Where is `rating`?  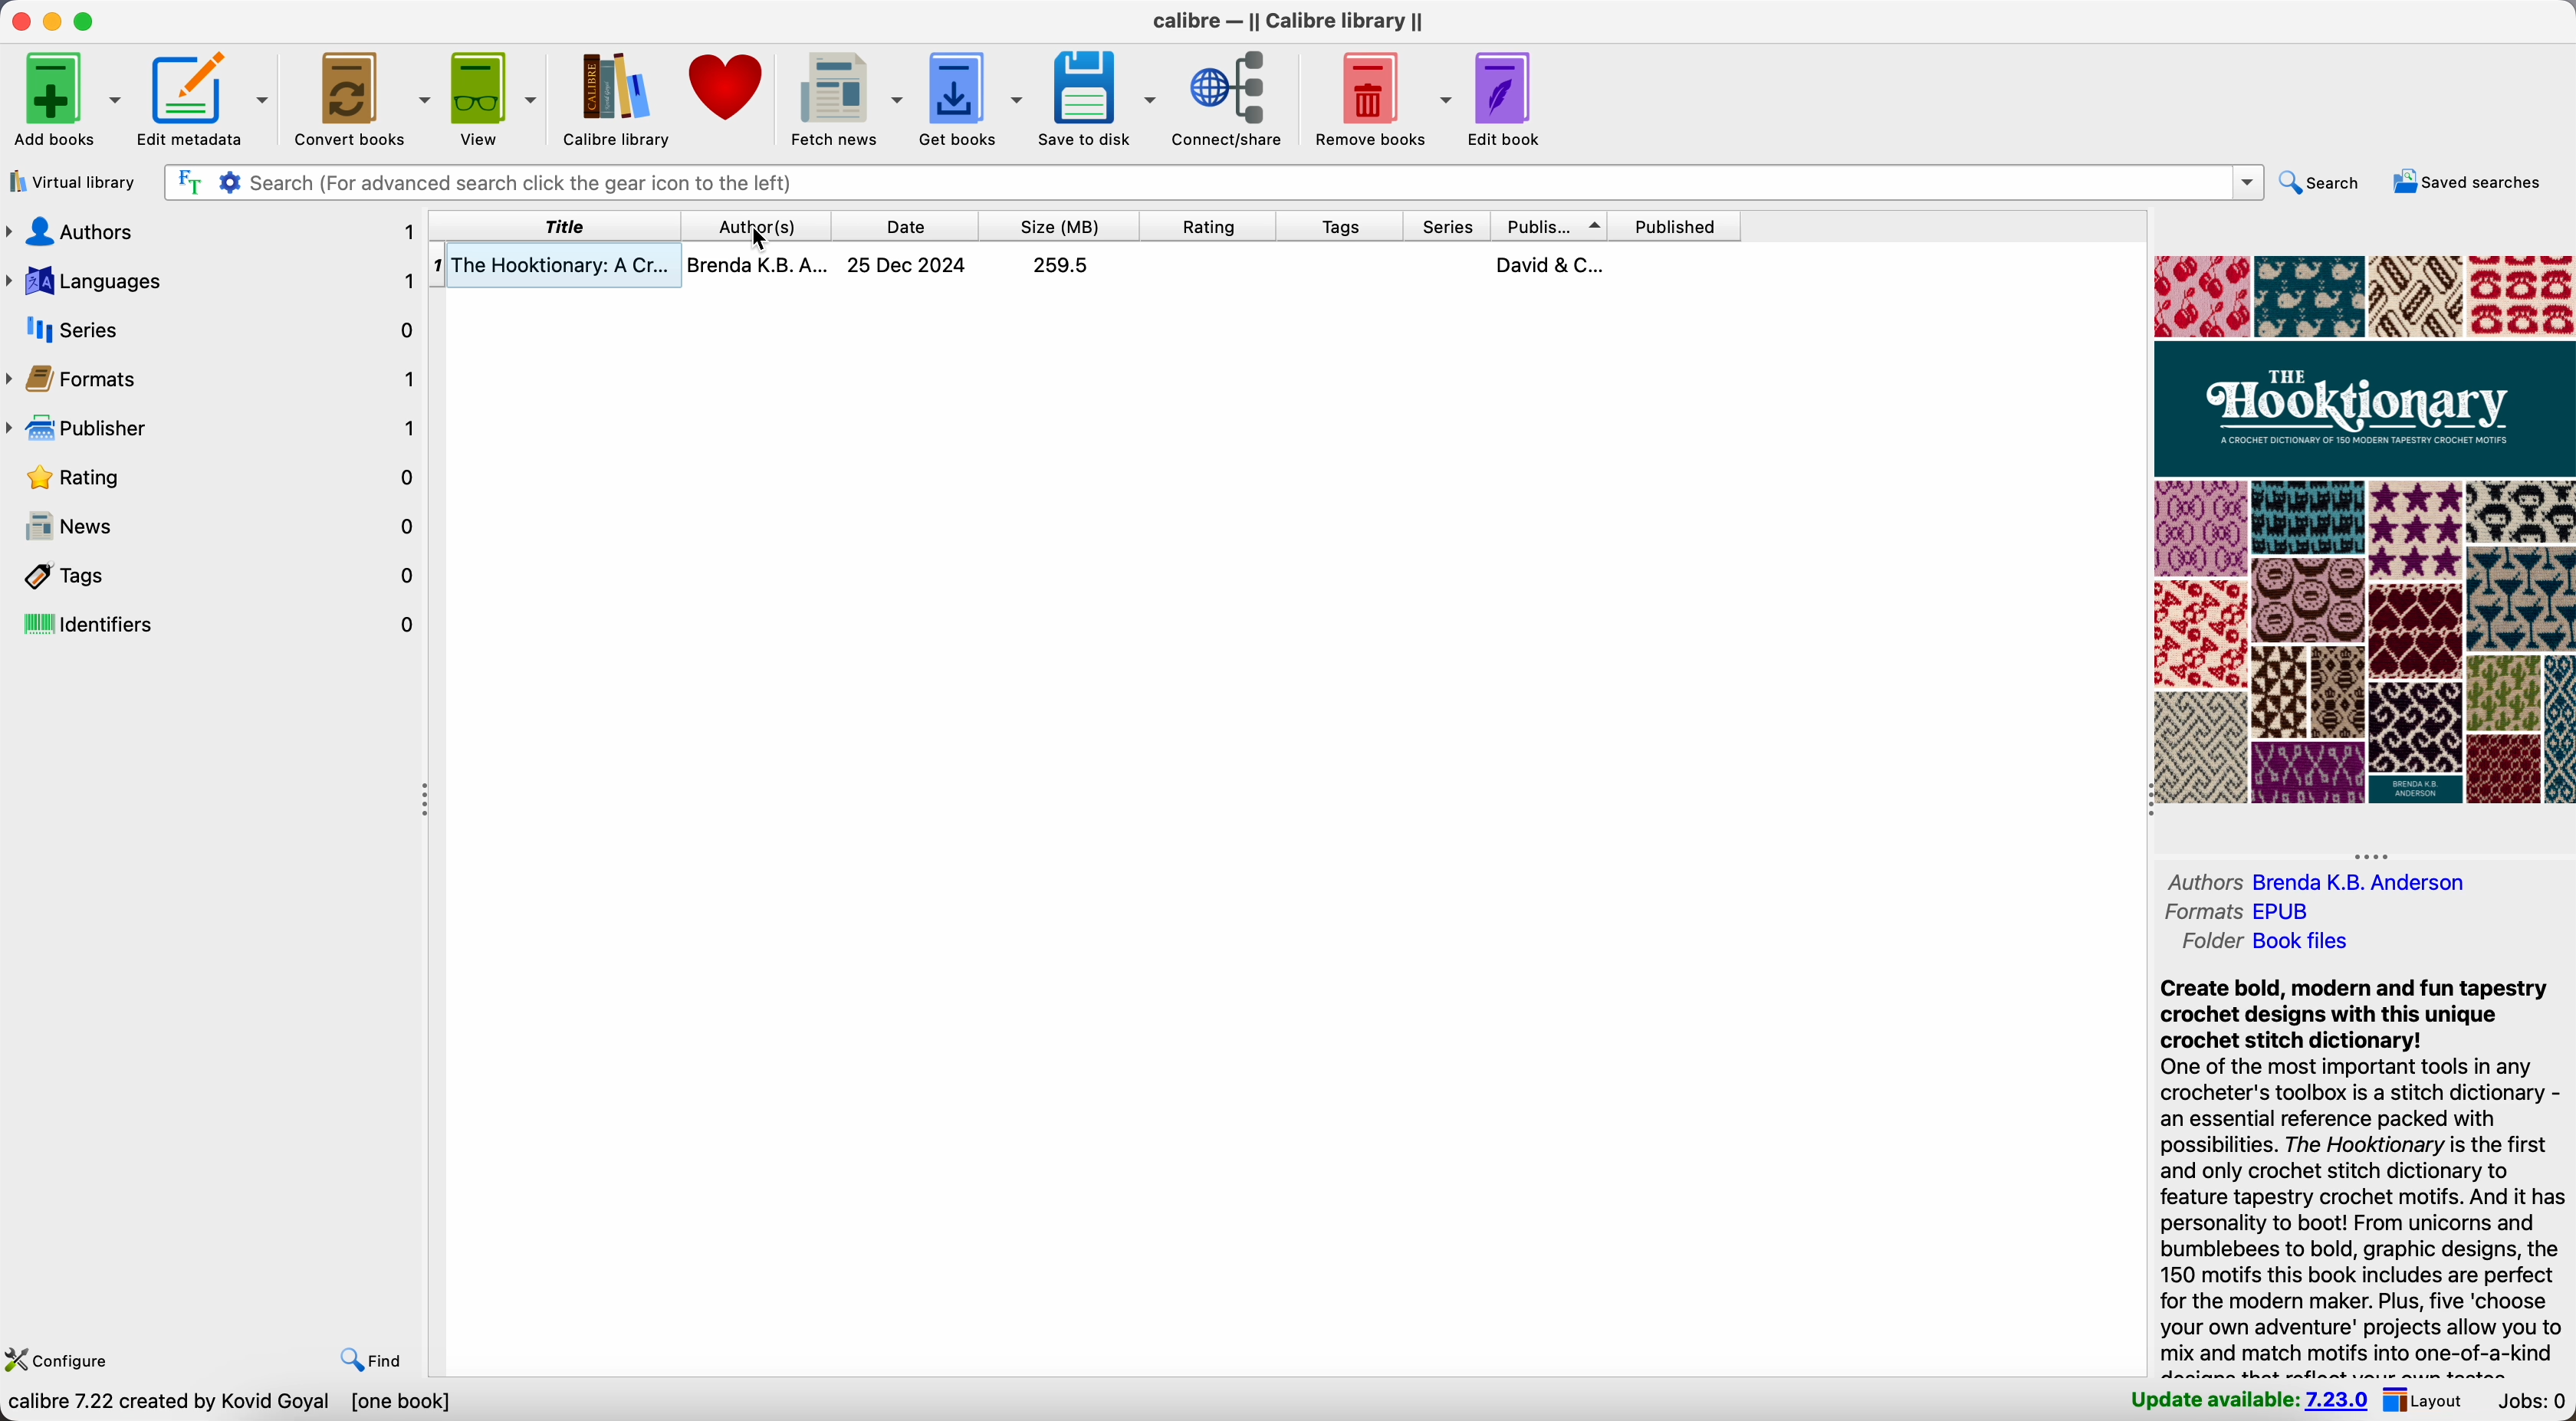 rating is located at coordinates (1209, 225).